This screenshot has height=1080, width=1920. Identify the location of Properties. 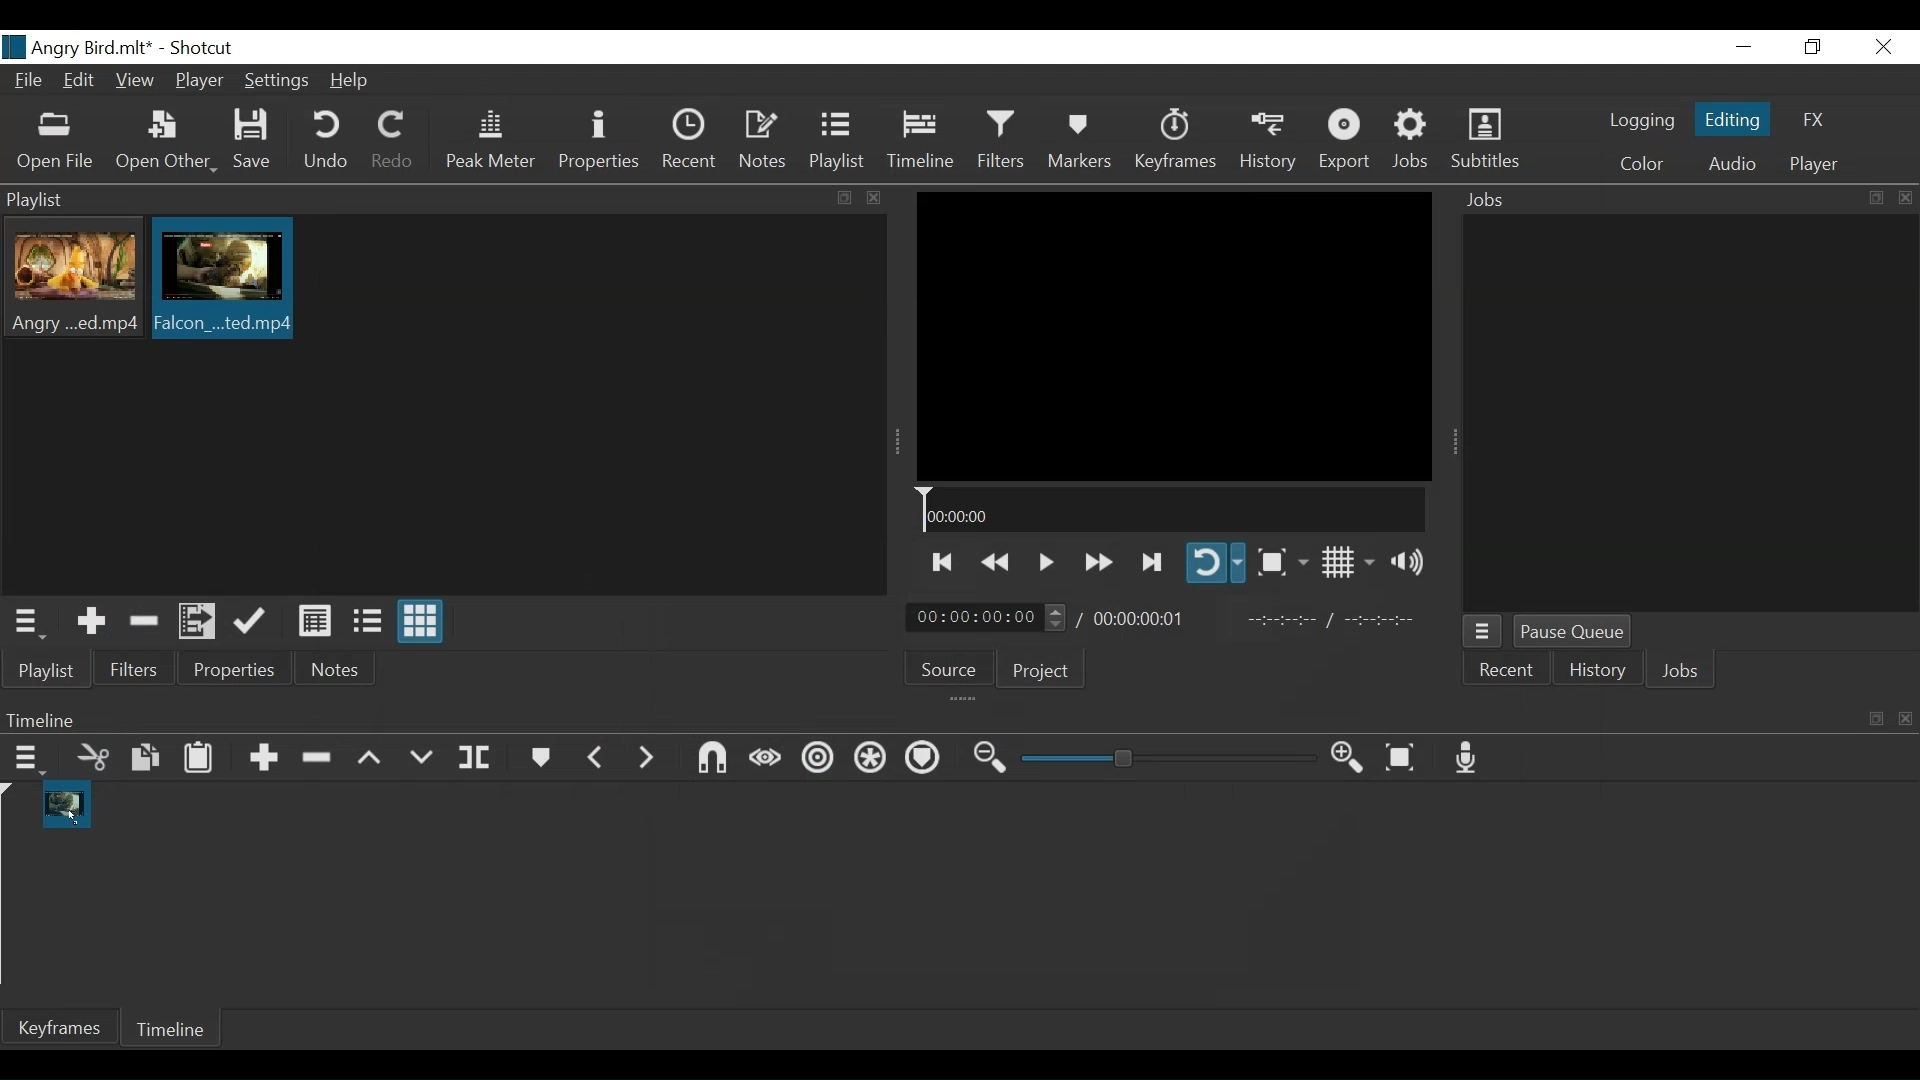
(601, 140).